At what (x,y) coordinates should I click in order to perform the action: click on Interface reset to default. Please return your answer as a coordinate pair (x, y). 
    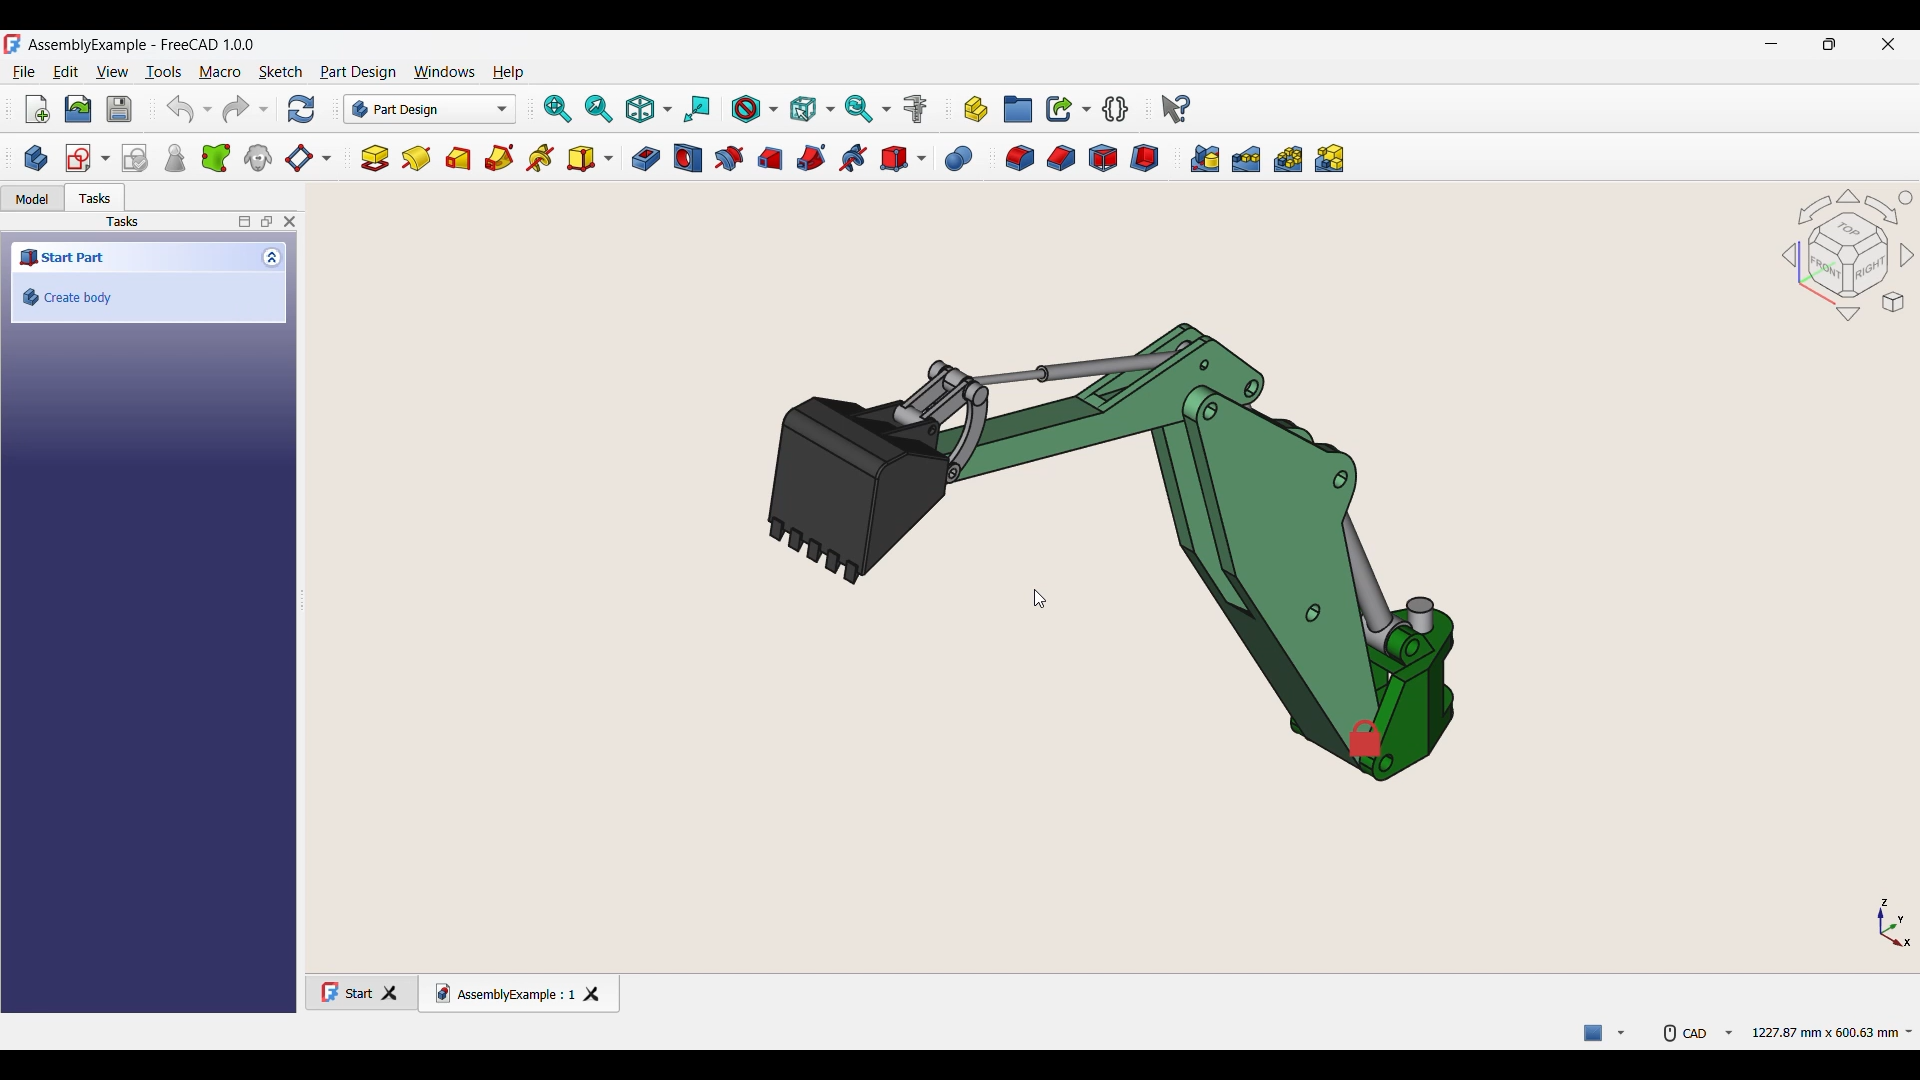
    Looking at the image, I should click on (1316, 901).